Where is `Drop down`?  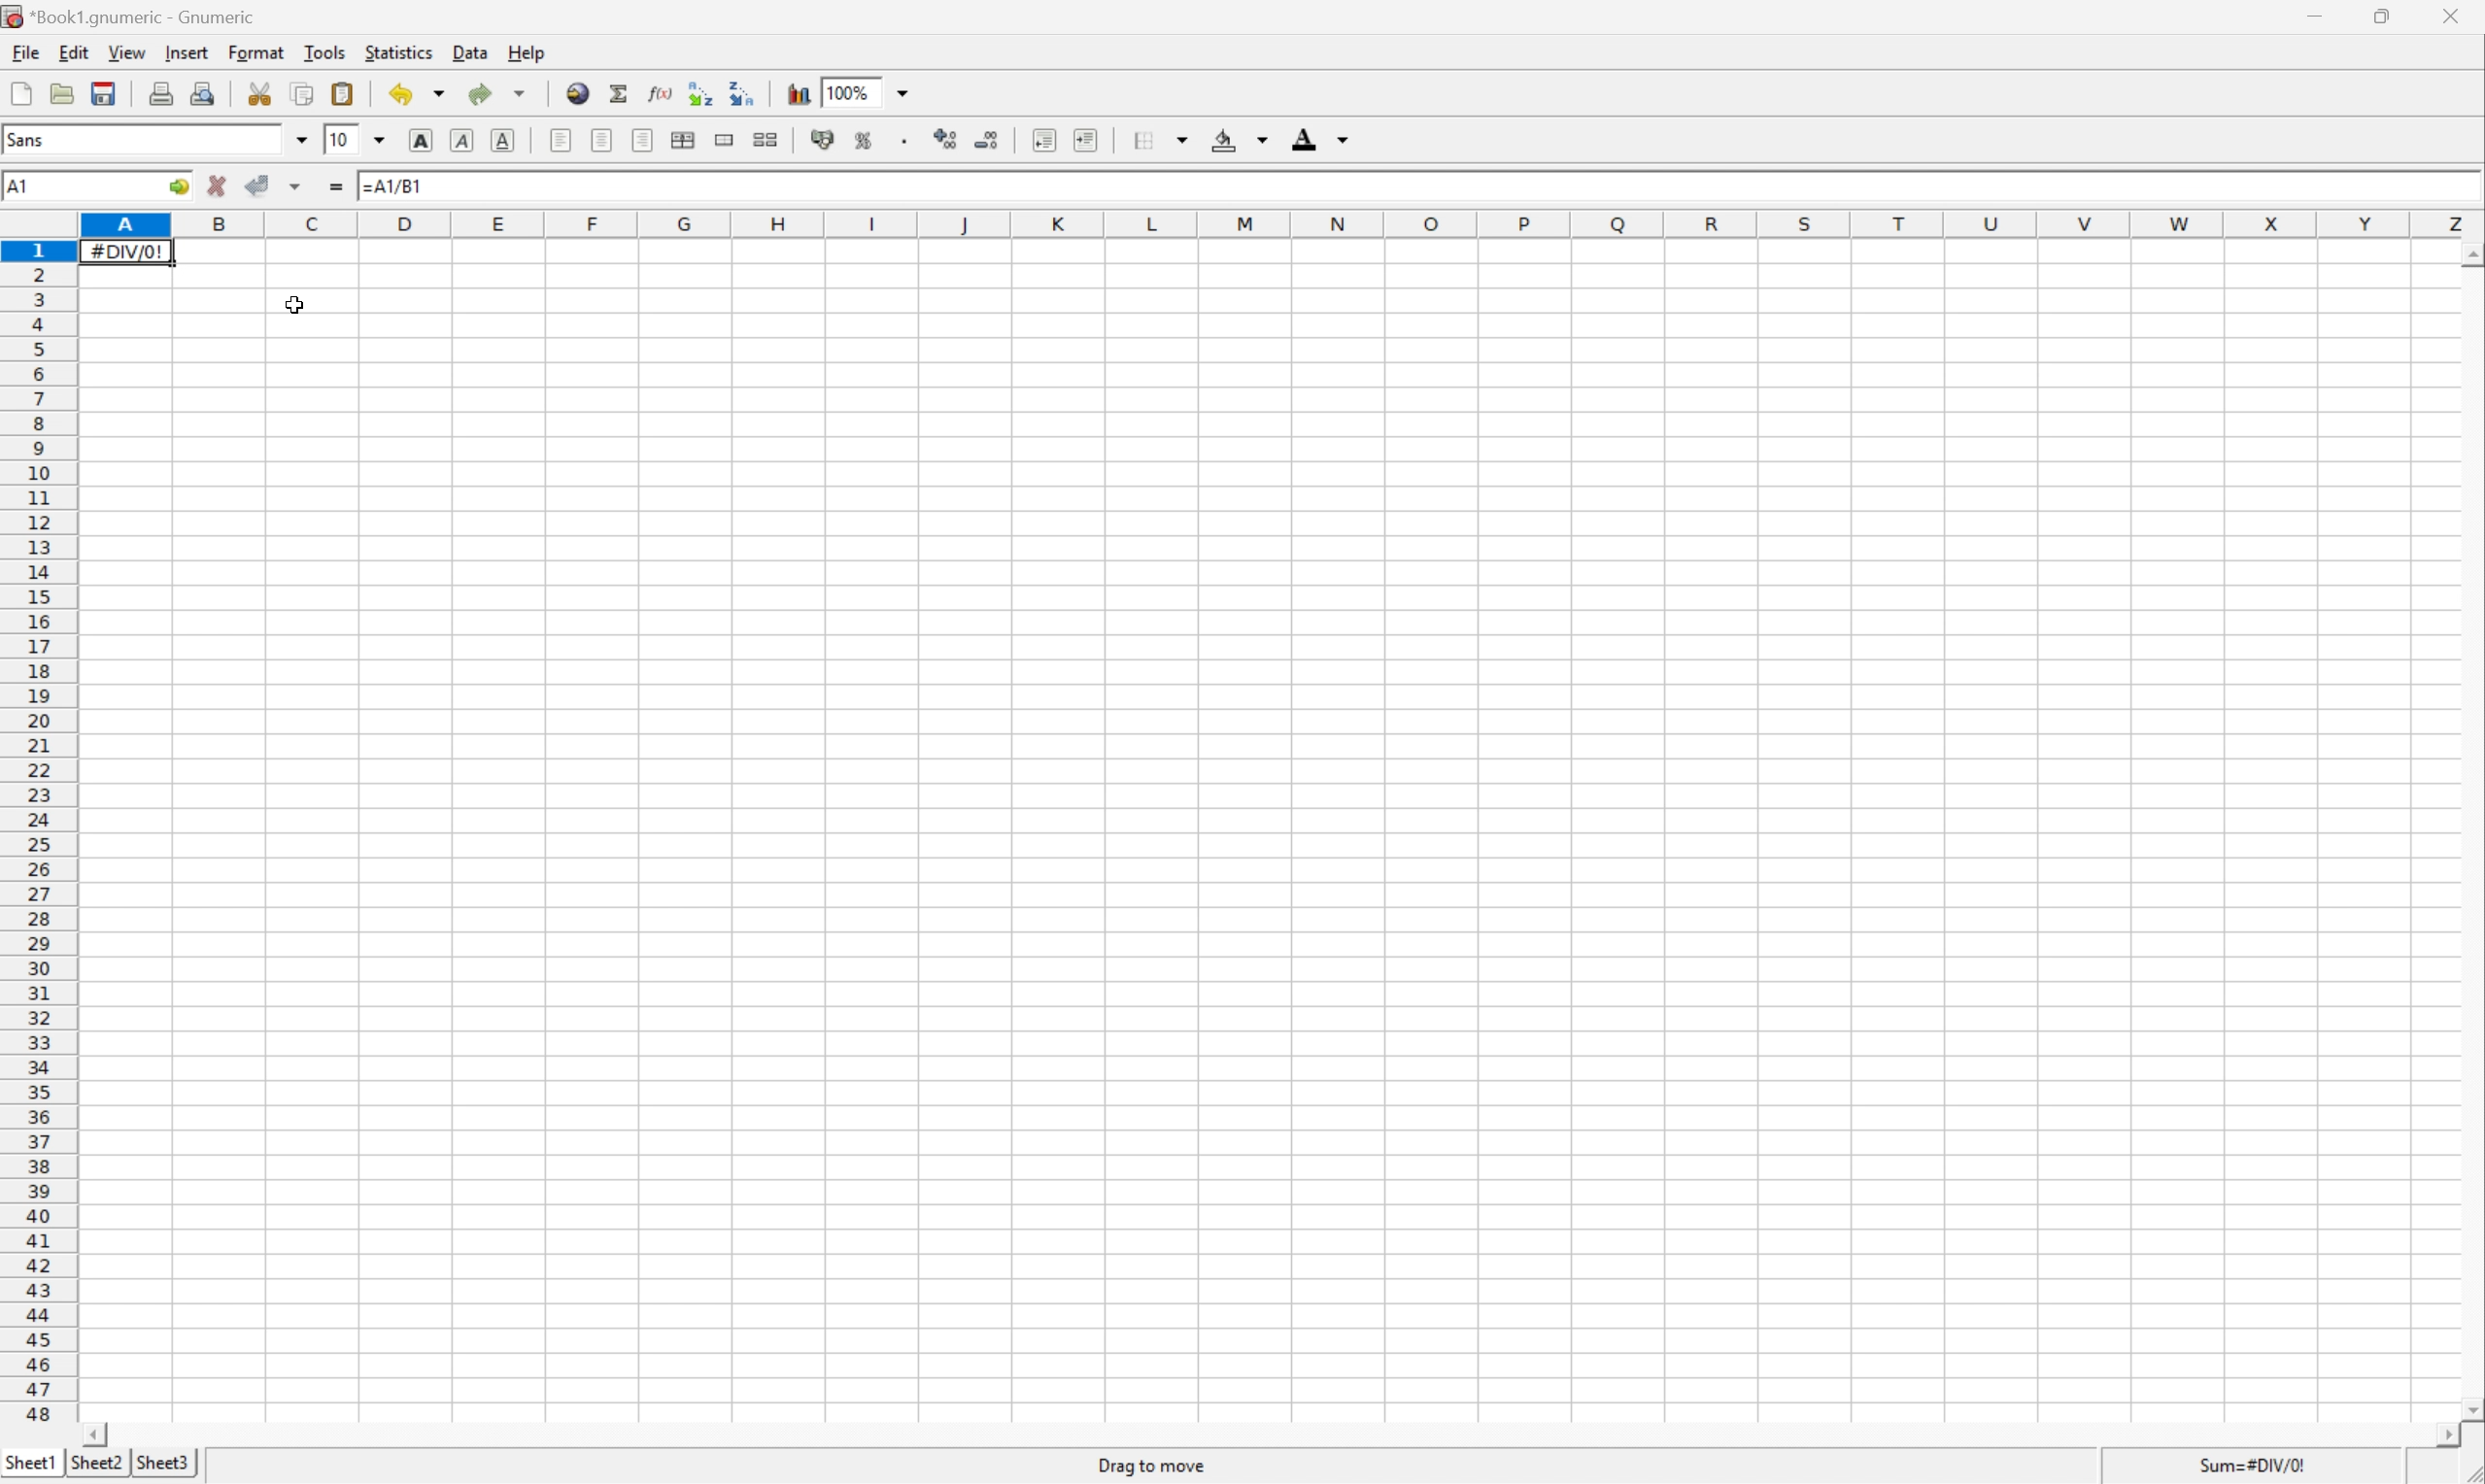 Drop down is located at coordinates (298, 139).